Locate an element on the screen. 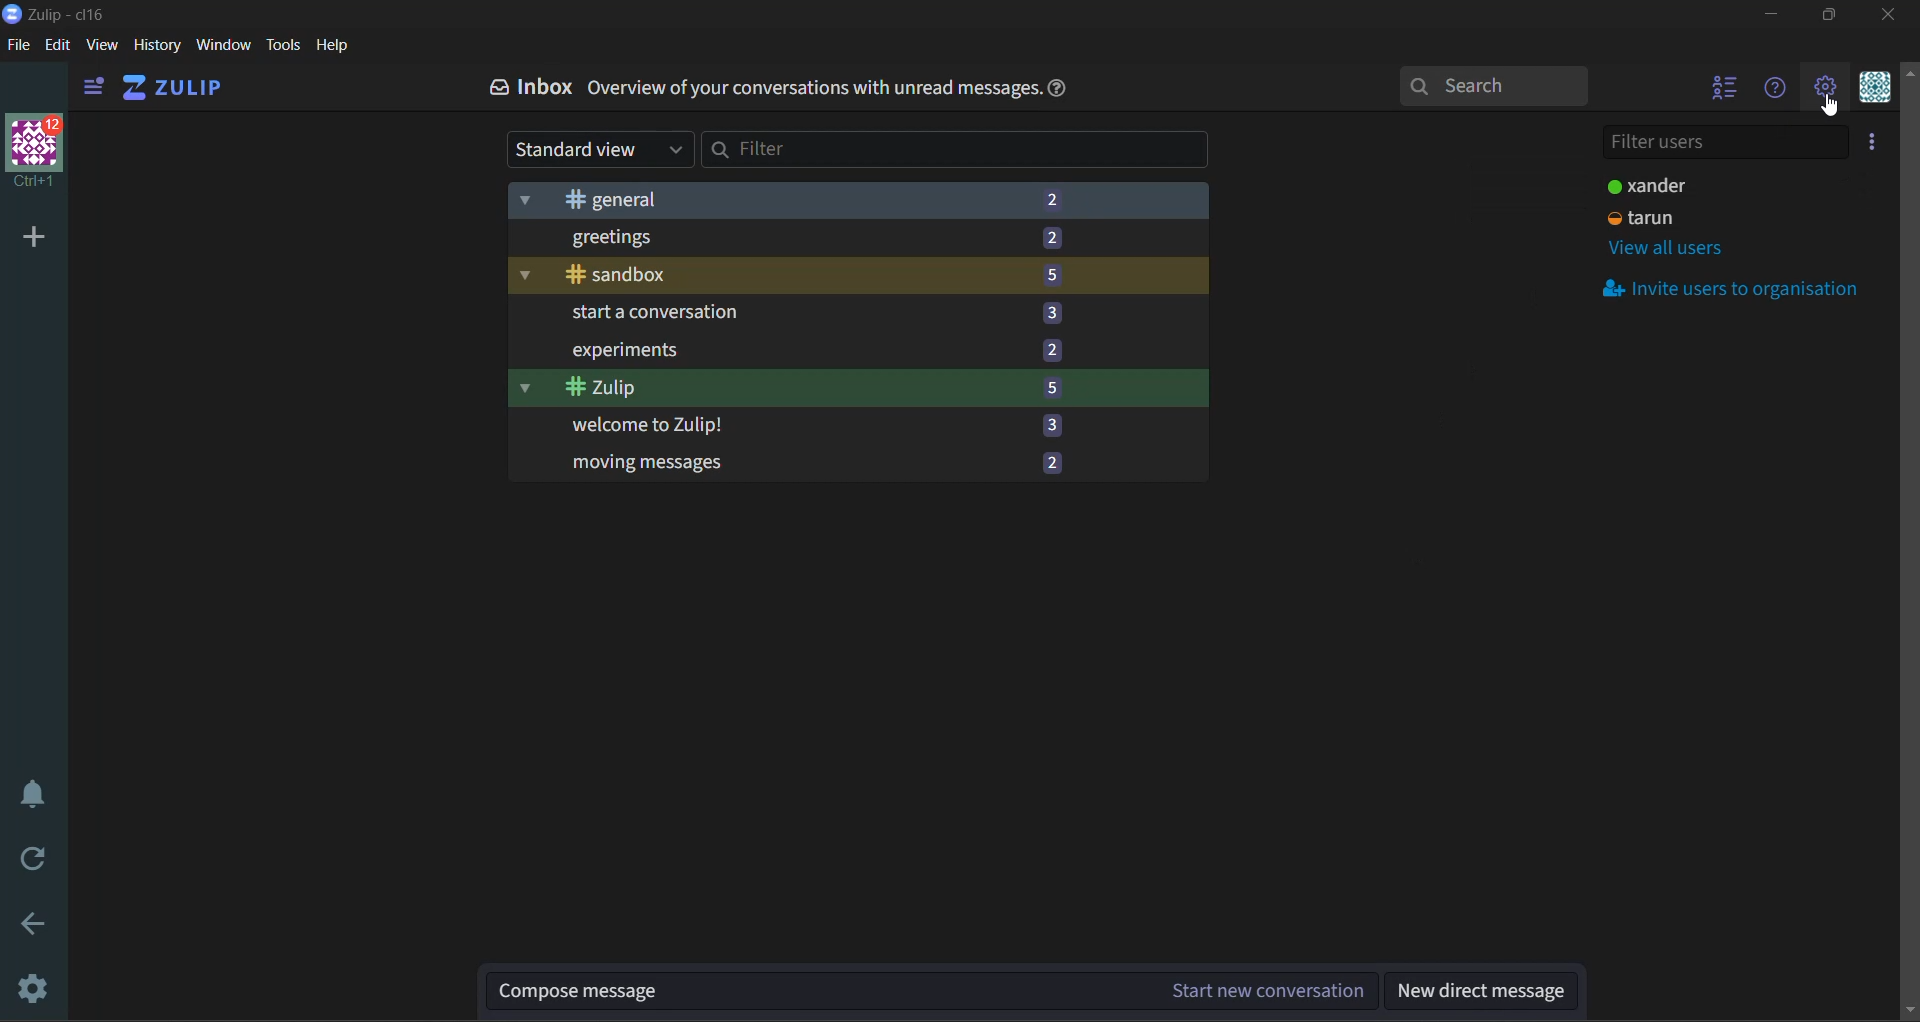  welcome to zulip is located at coordinates (792, 426).